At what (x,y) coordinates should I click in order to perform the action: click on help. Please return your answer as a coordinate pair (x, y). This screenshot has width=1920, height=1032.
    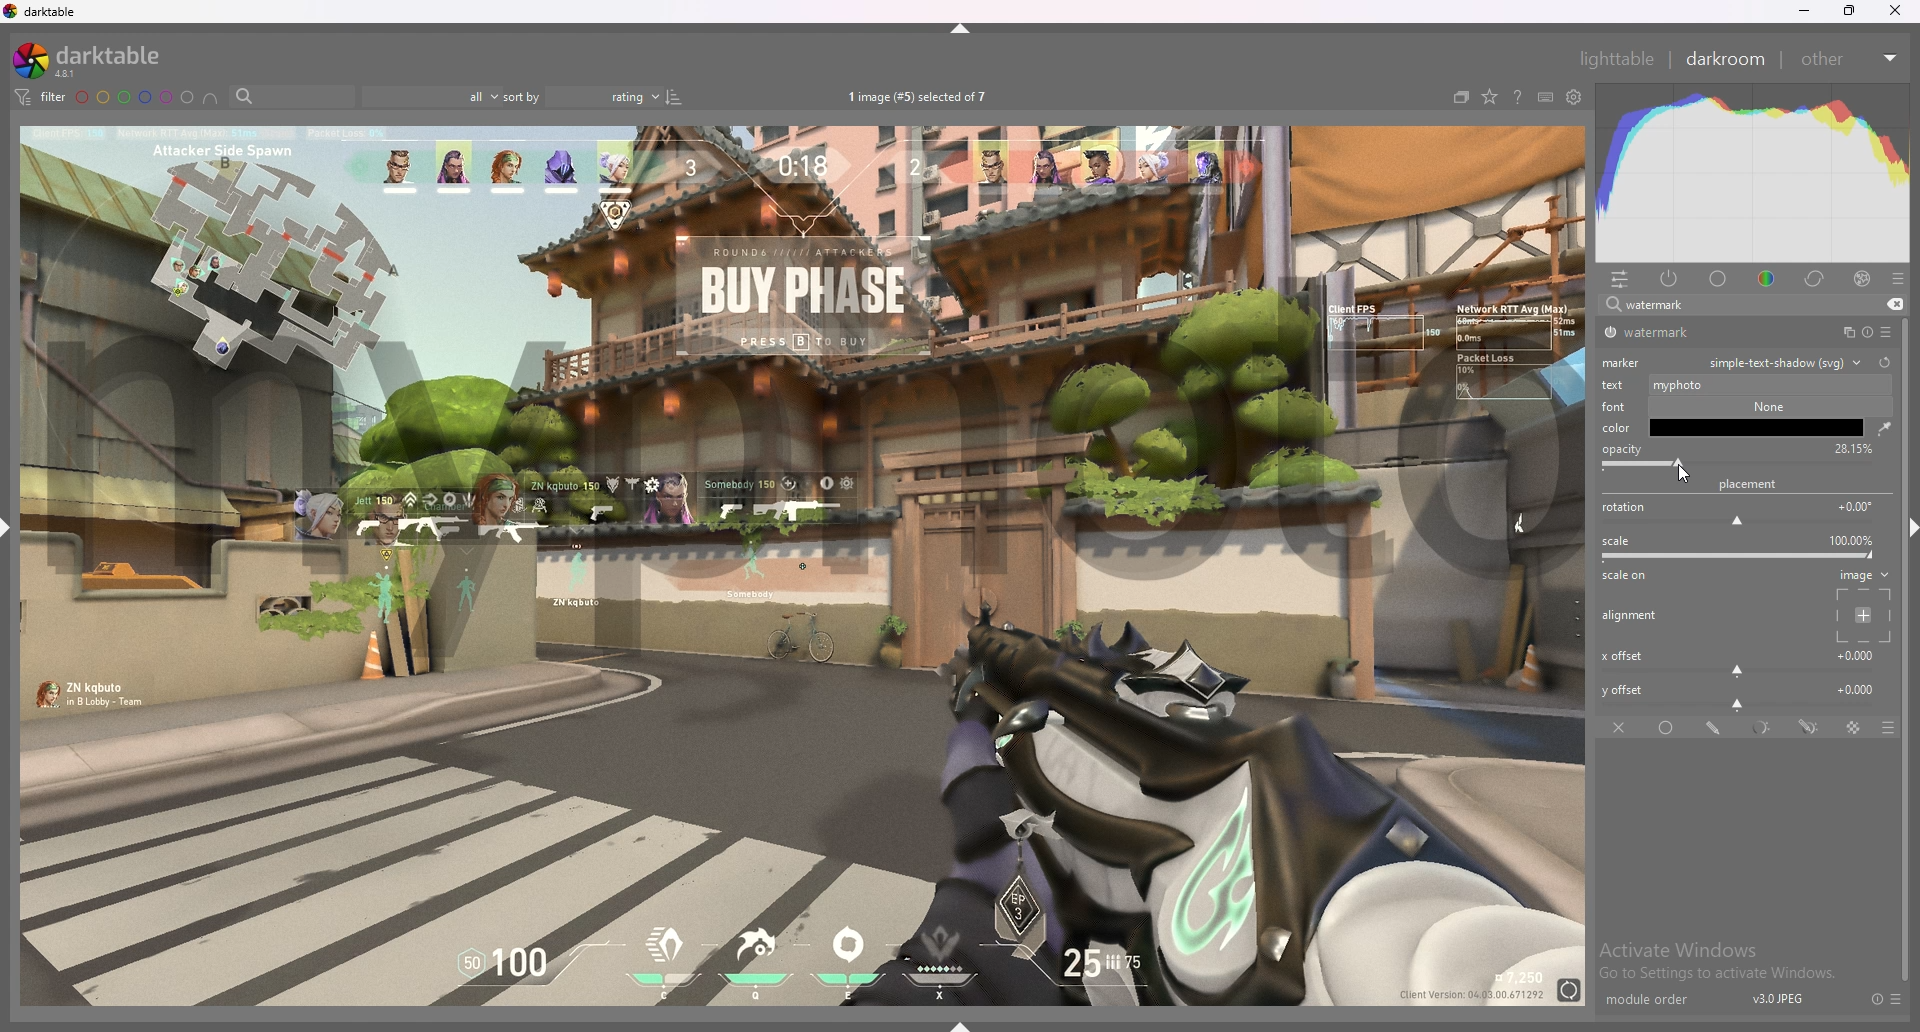
    Looking at the image, I should click on (1517, 99).